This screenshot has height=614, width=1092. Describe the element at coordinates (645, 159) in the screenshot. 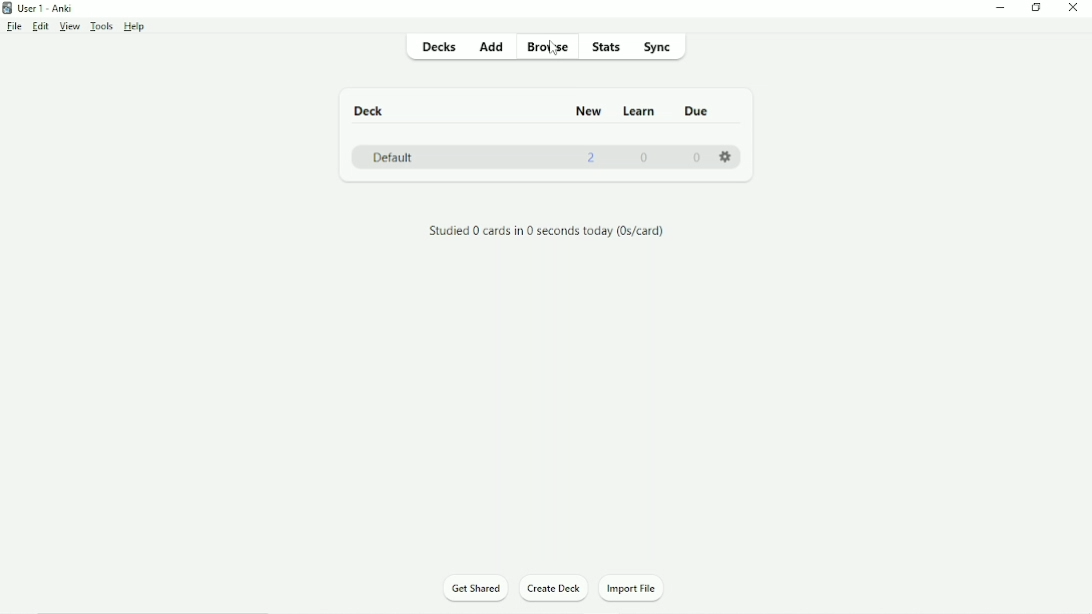

I see `0` at that location.